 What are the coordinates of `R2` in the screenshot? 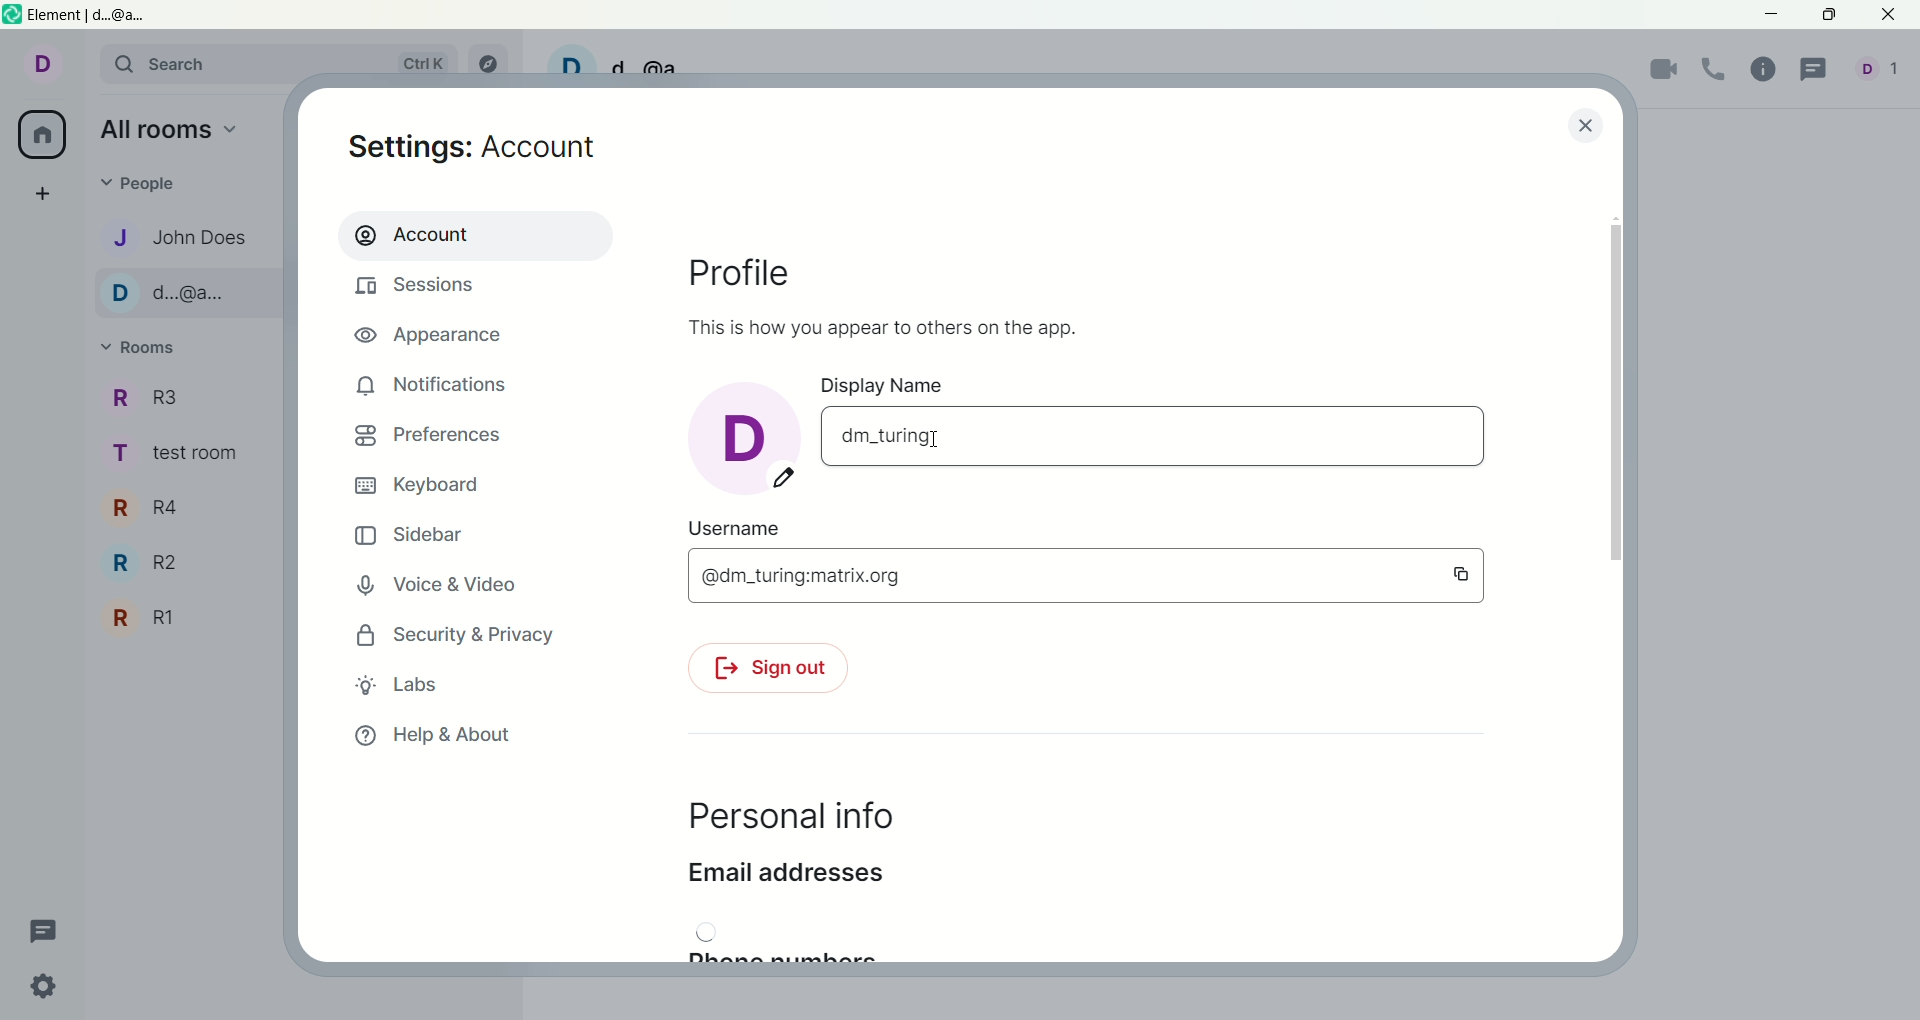 It's located at (155, 565).